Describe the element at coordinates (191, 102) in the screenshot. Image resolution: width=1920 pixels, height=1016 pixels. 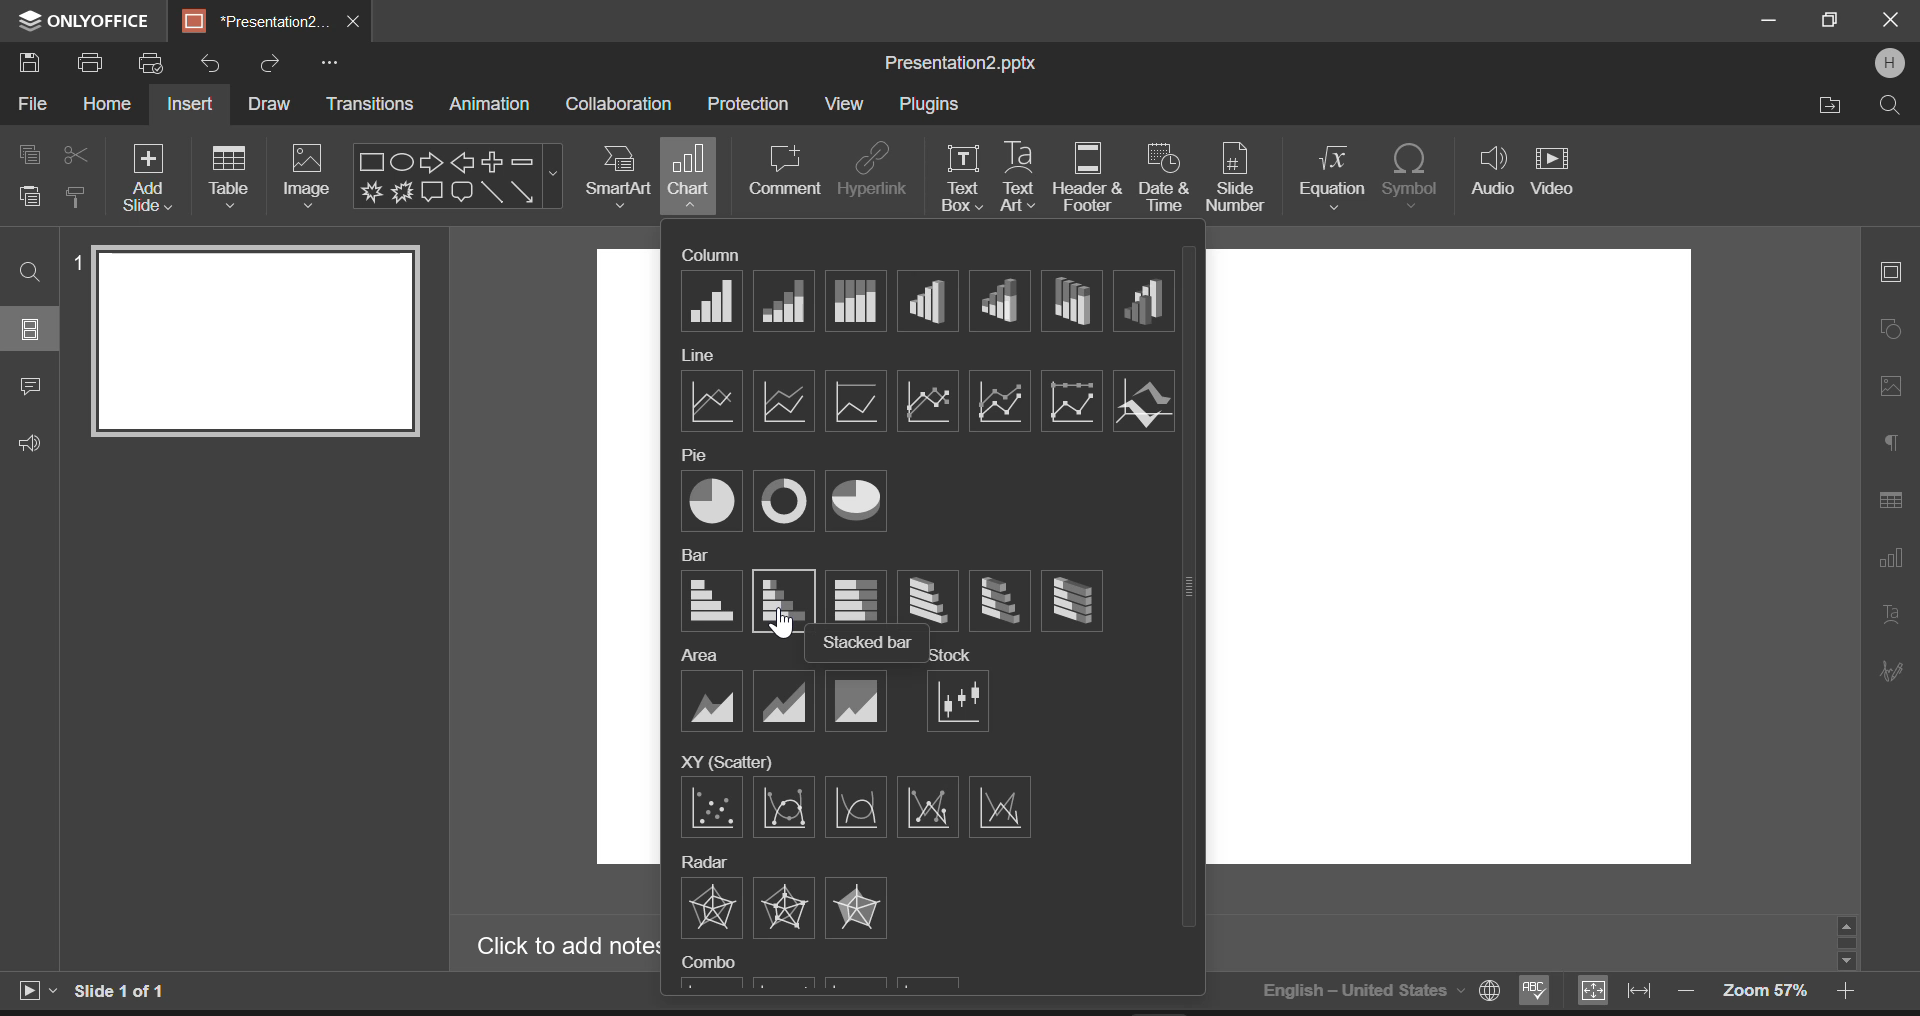
I see `Insert` at that location.